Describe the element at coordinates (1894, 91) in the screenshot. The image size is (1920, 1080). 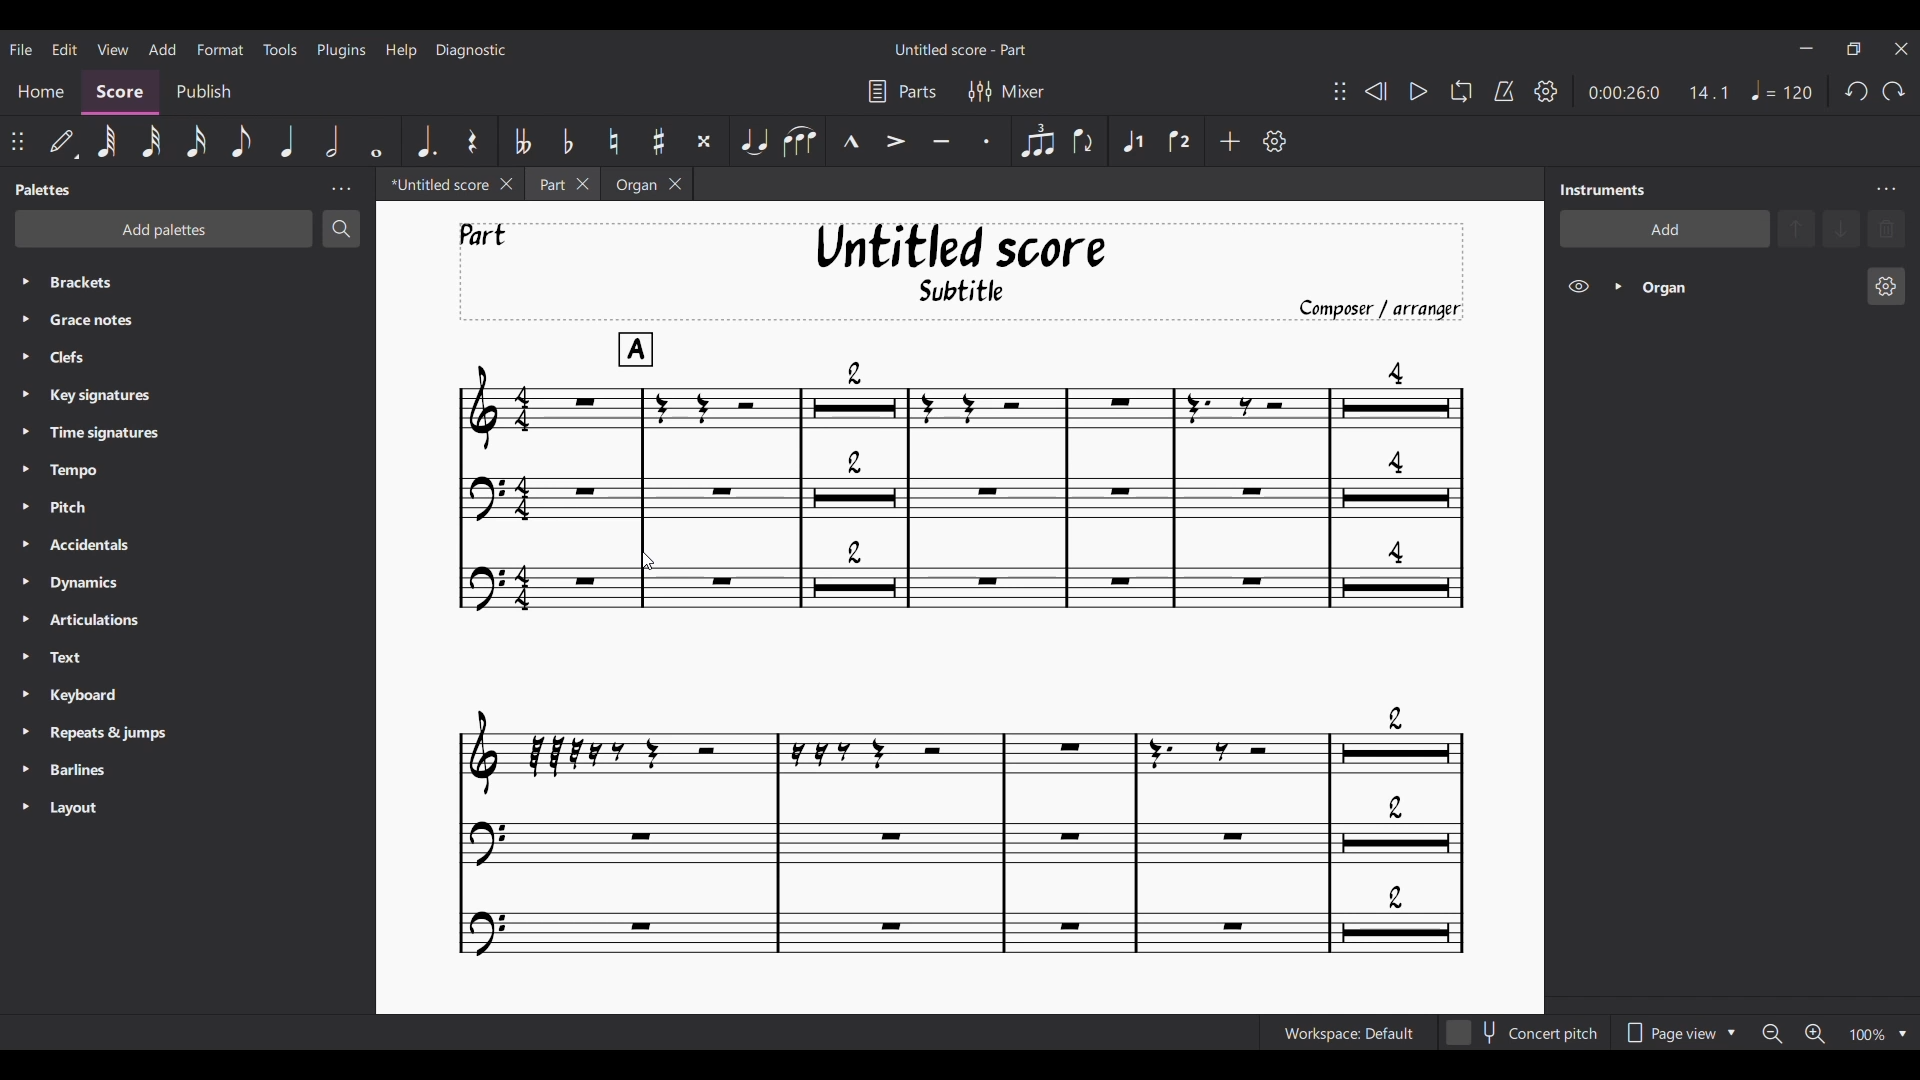
I see `Redo` at that location.